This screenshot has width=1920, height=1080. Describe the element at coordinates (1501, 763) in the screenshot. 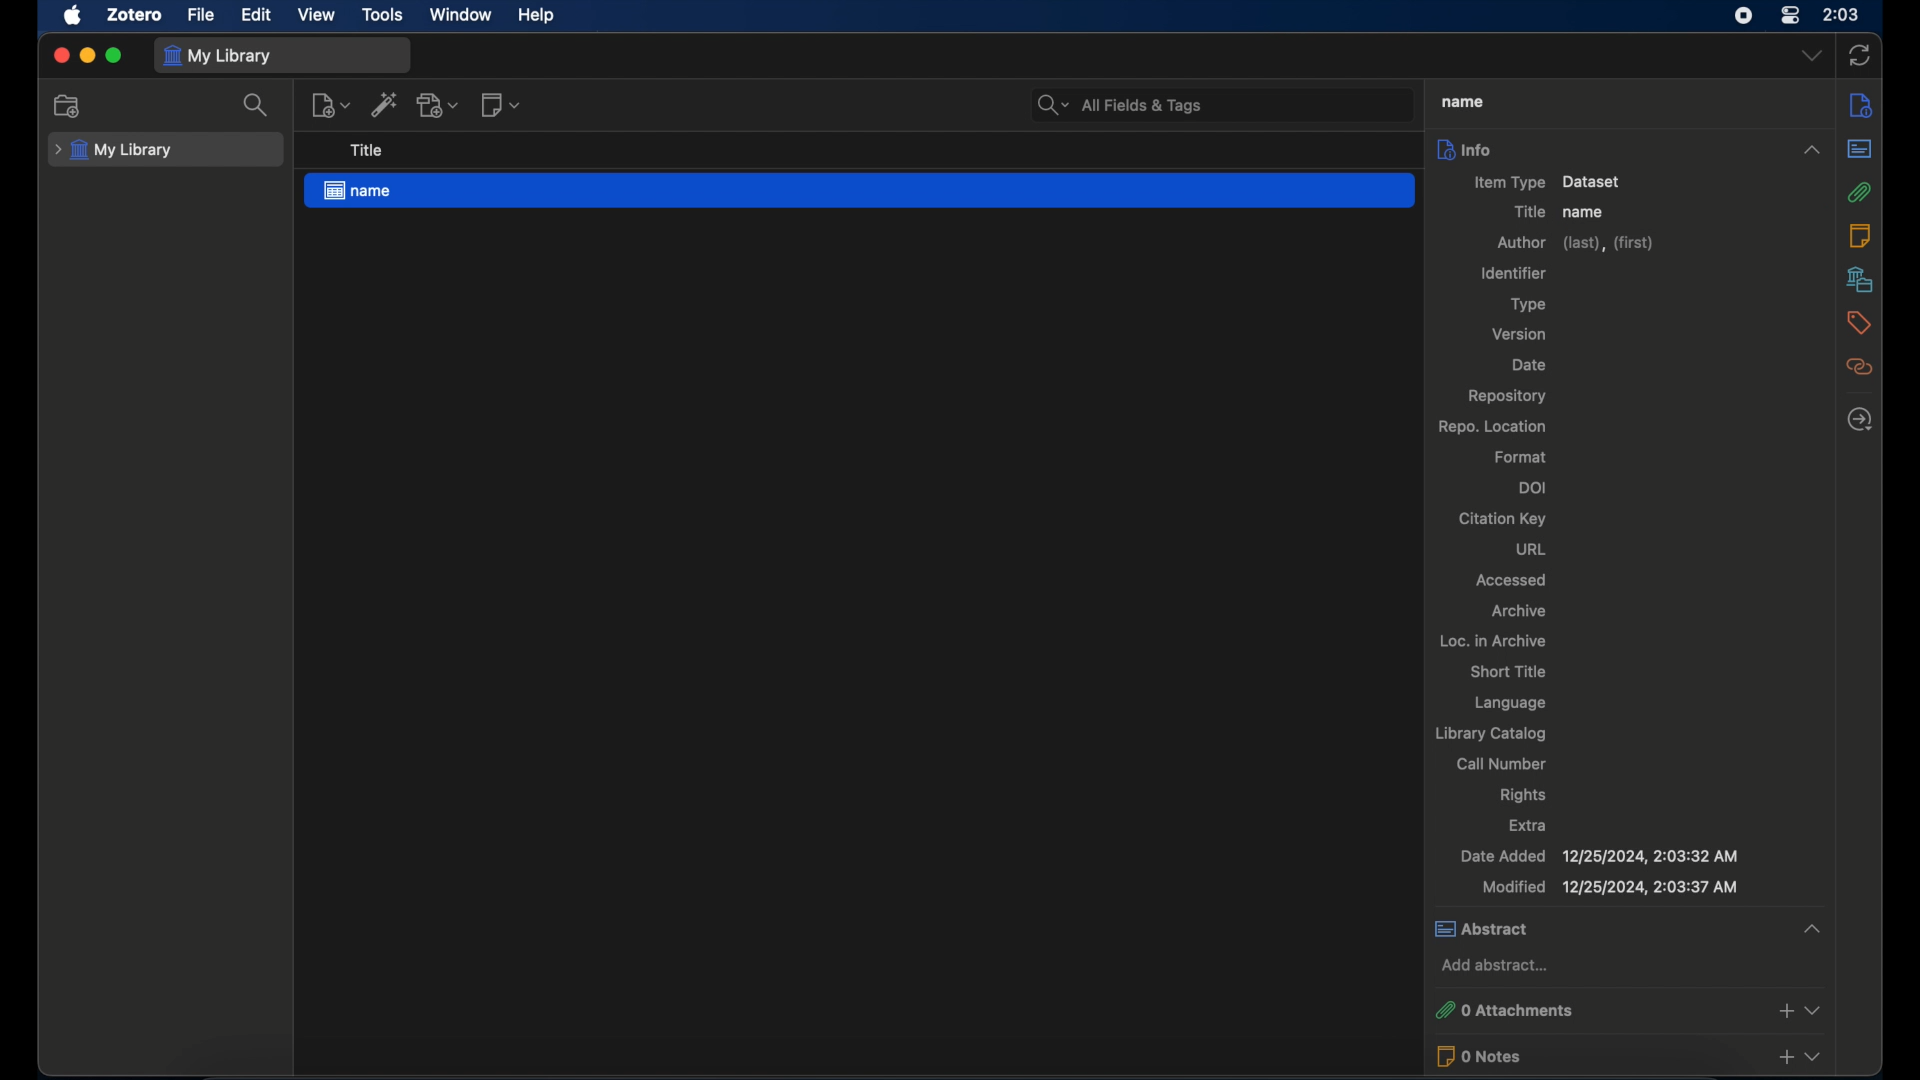

I see `call number` at that location.